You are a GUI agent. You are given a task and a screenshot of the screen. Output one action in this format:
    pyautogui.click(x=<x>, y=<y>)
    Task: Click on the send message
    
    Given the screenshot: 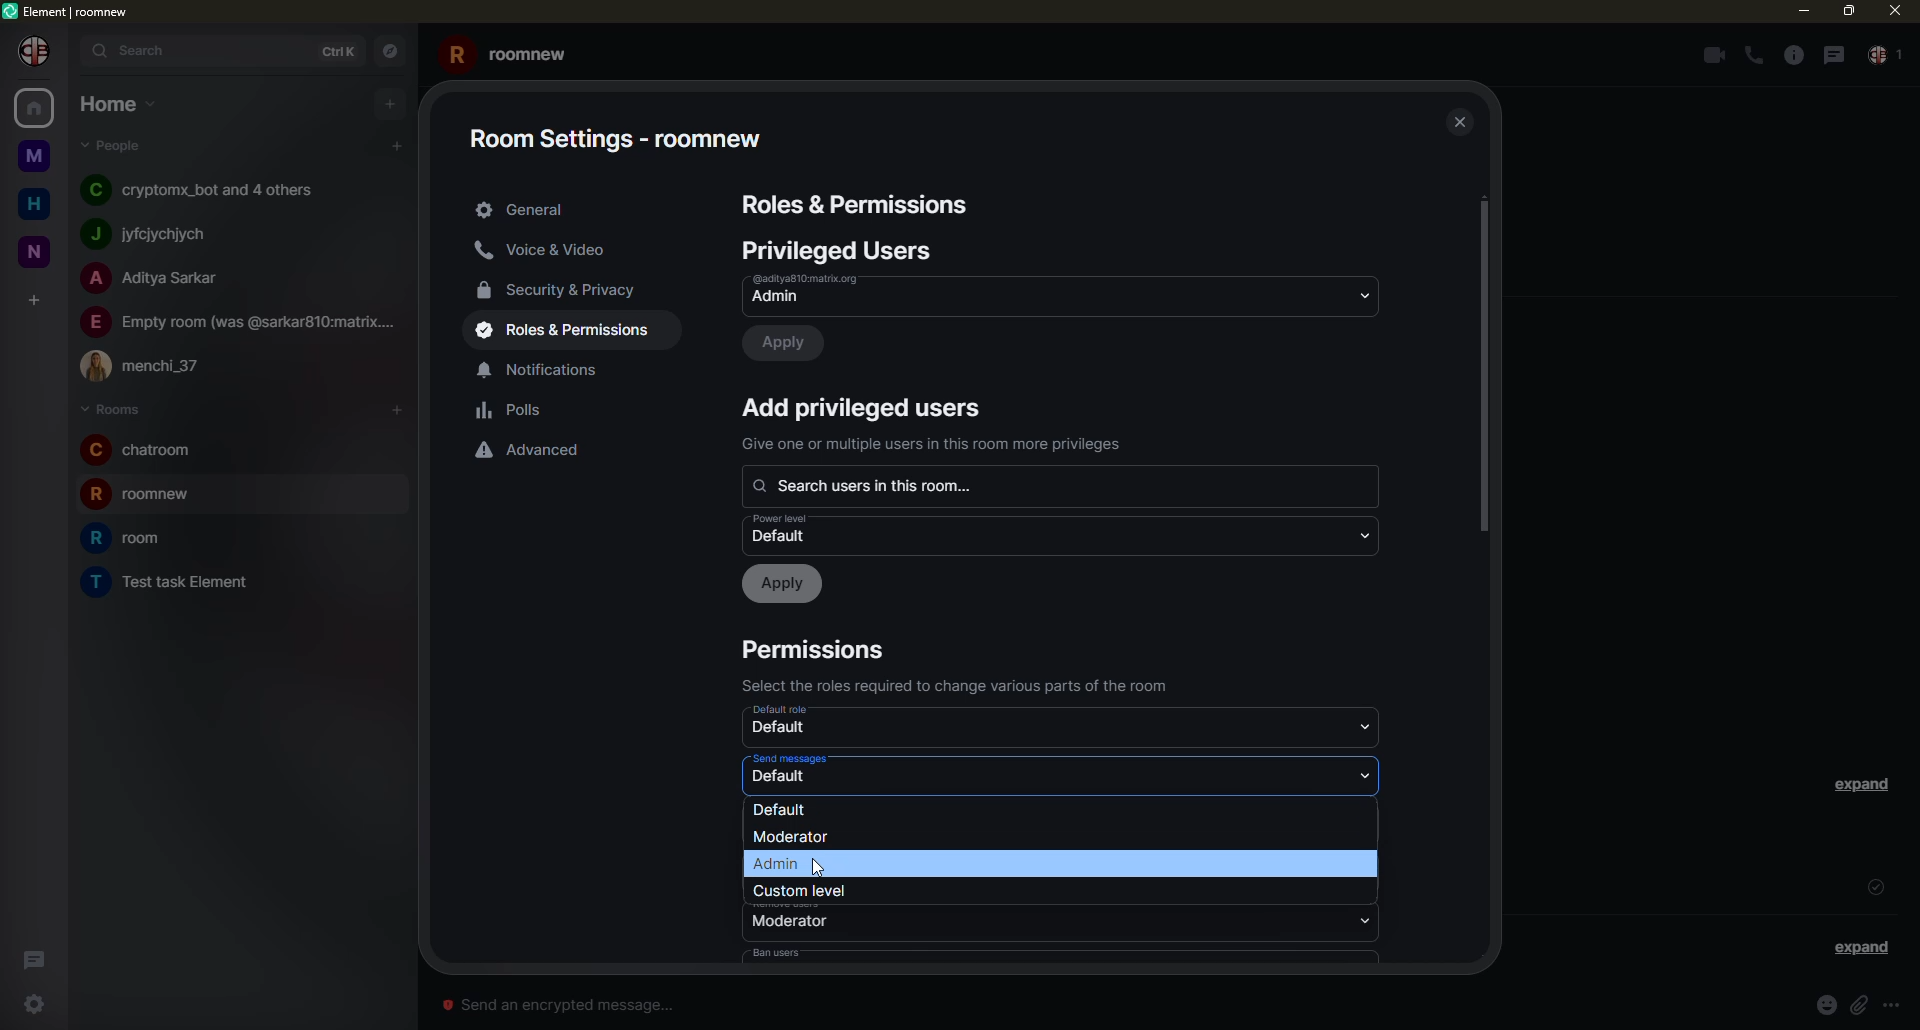 What is the action you would take?
    pyautogui.click(x=562, y=1004)
    